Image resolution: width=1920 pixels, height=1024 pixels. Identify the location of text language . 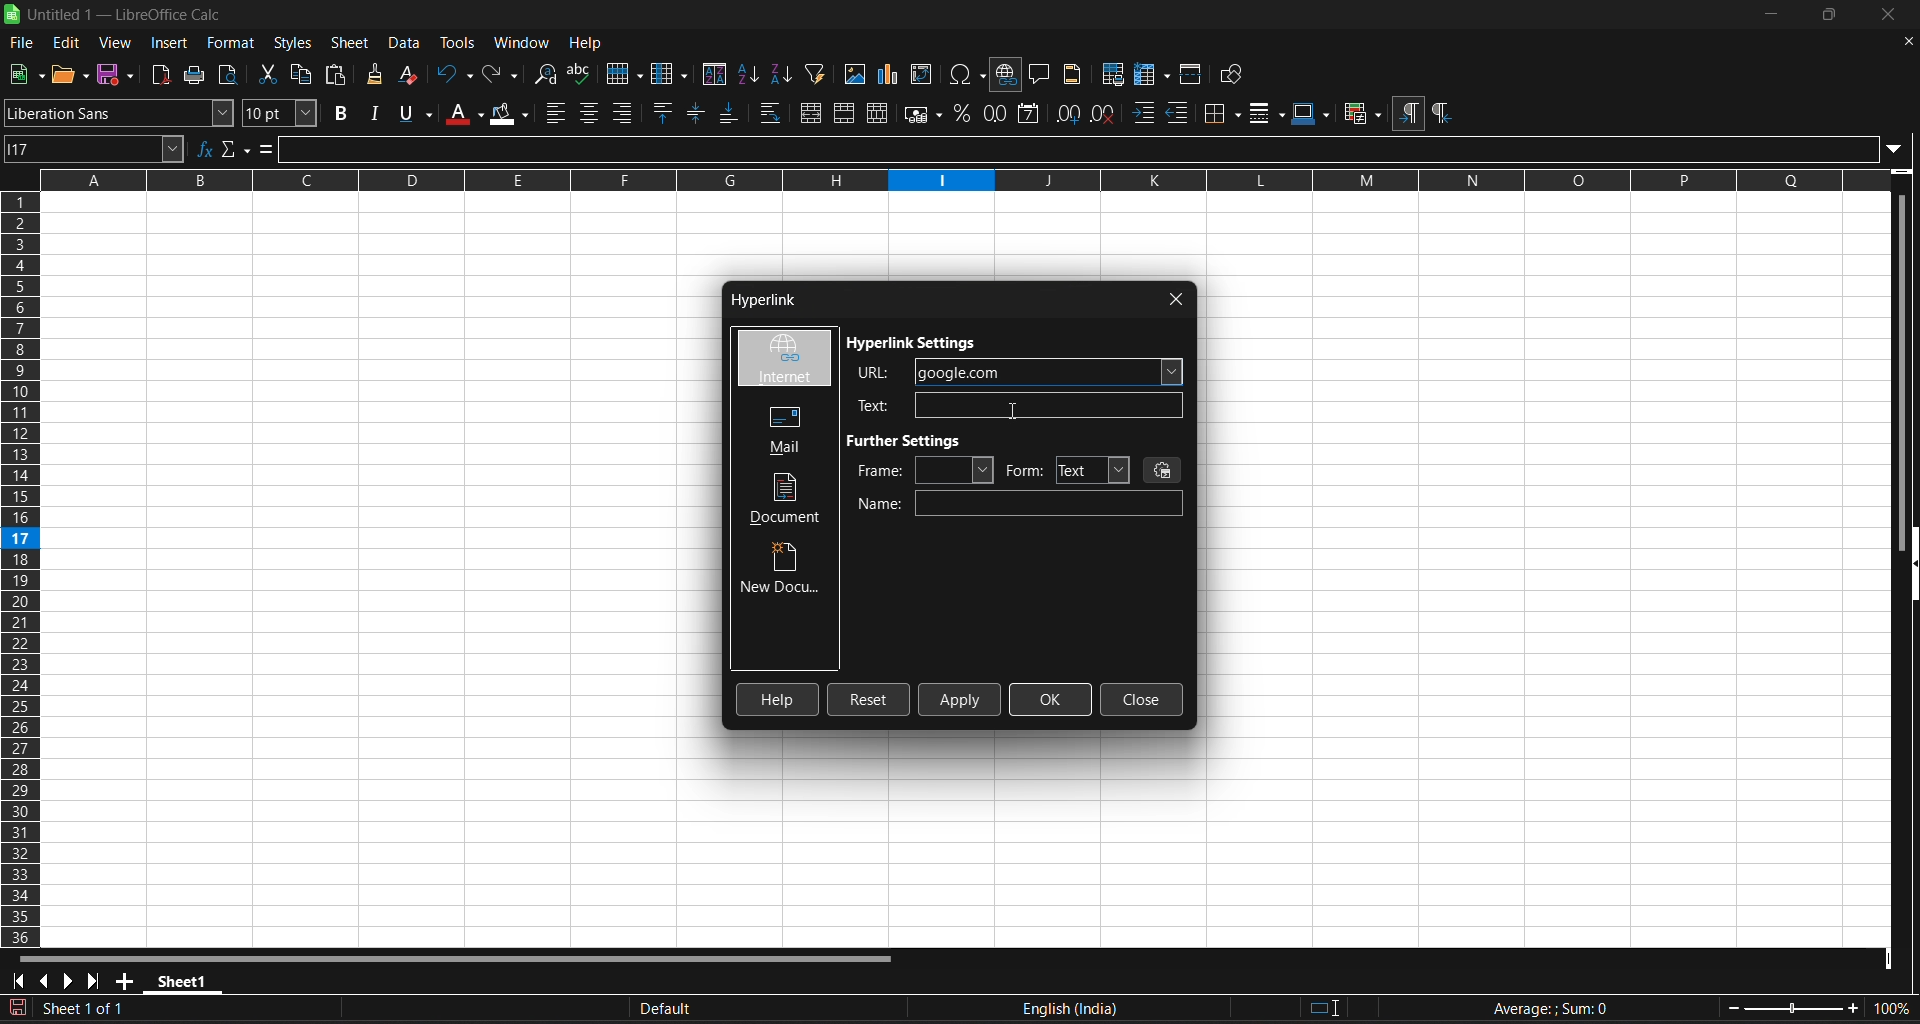
(1148, 1009).